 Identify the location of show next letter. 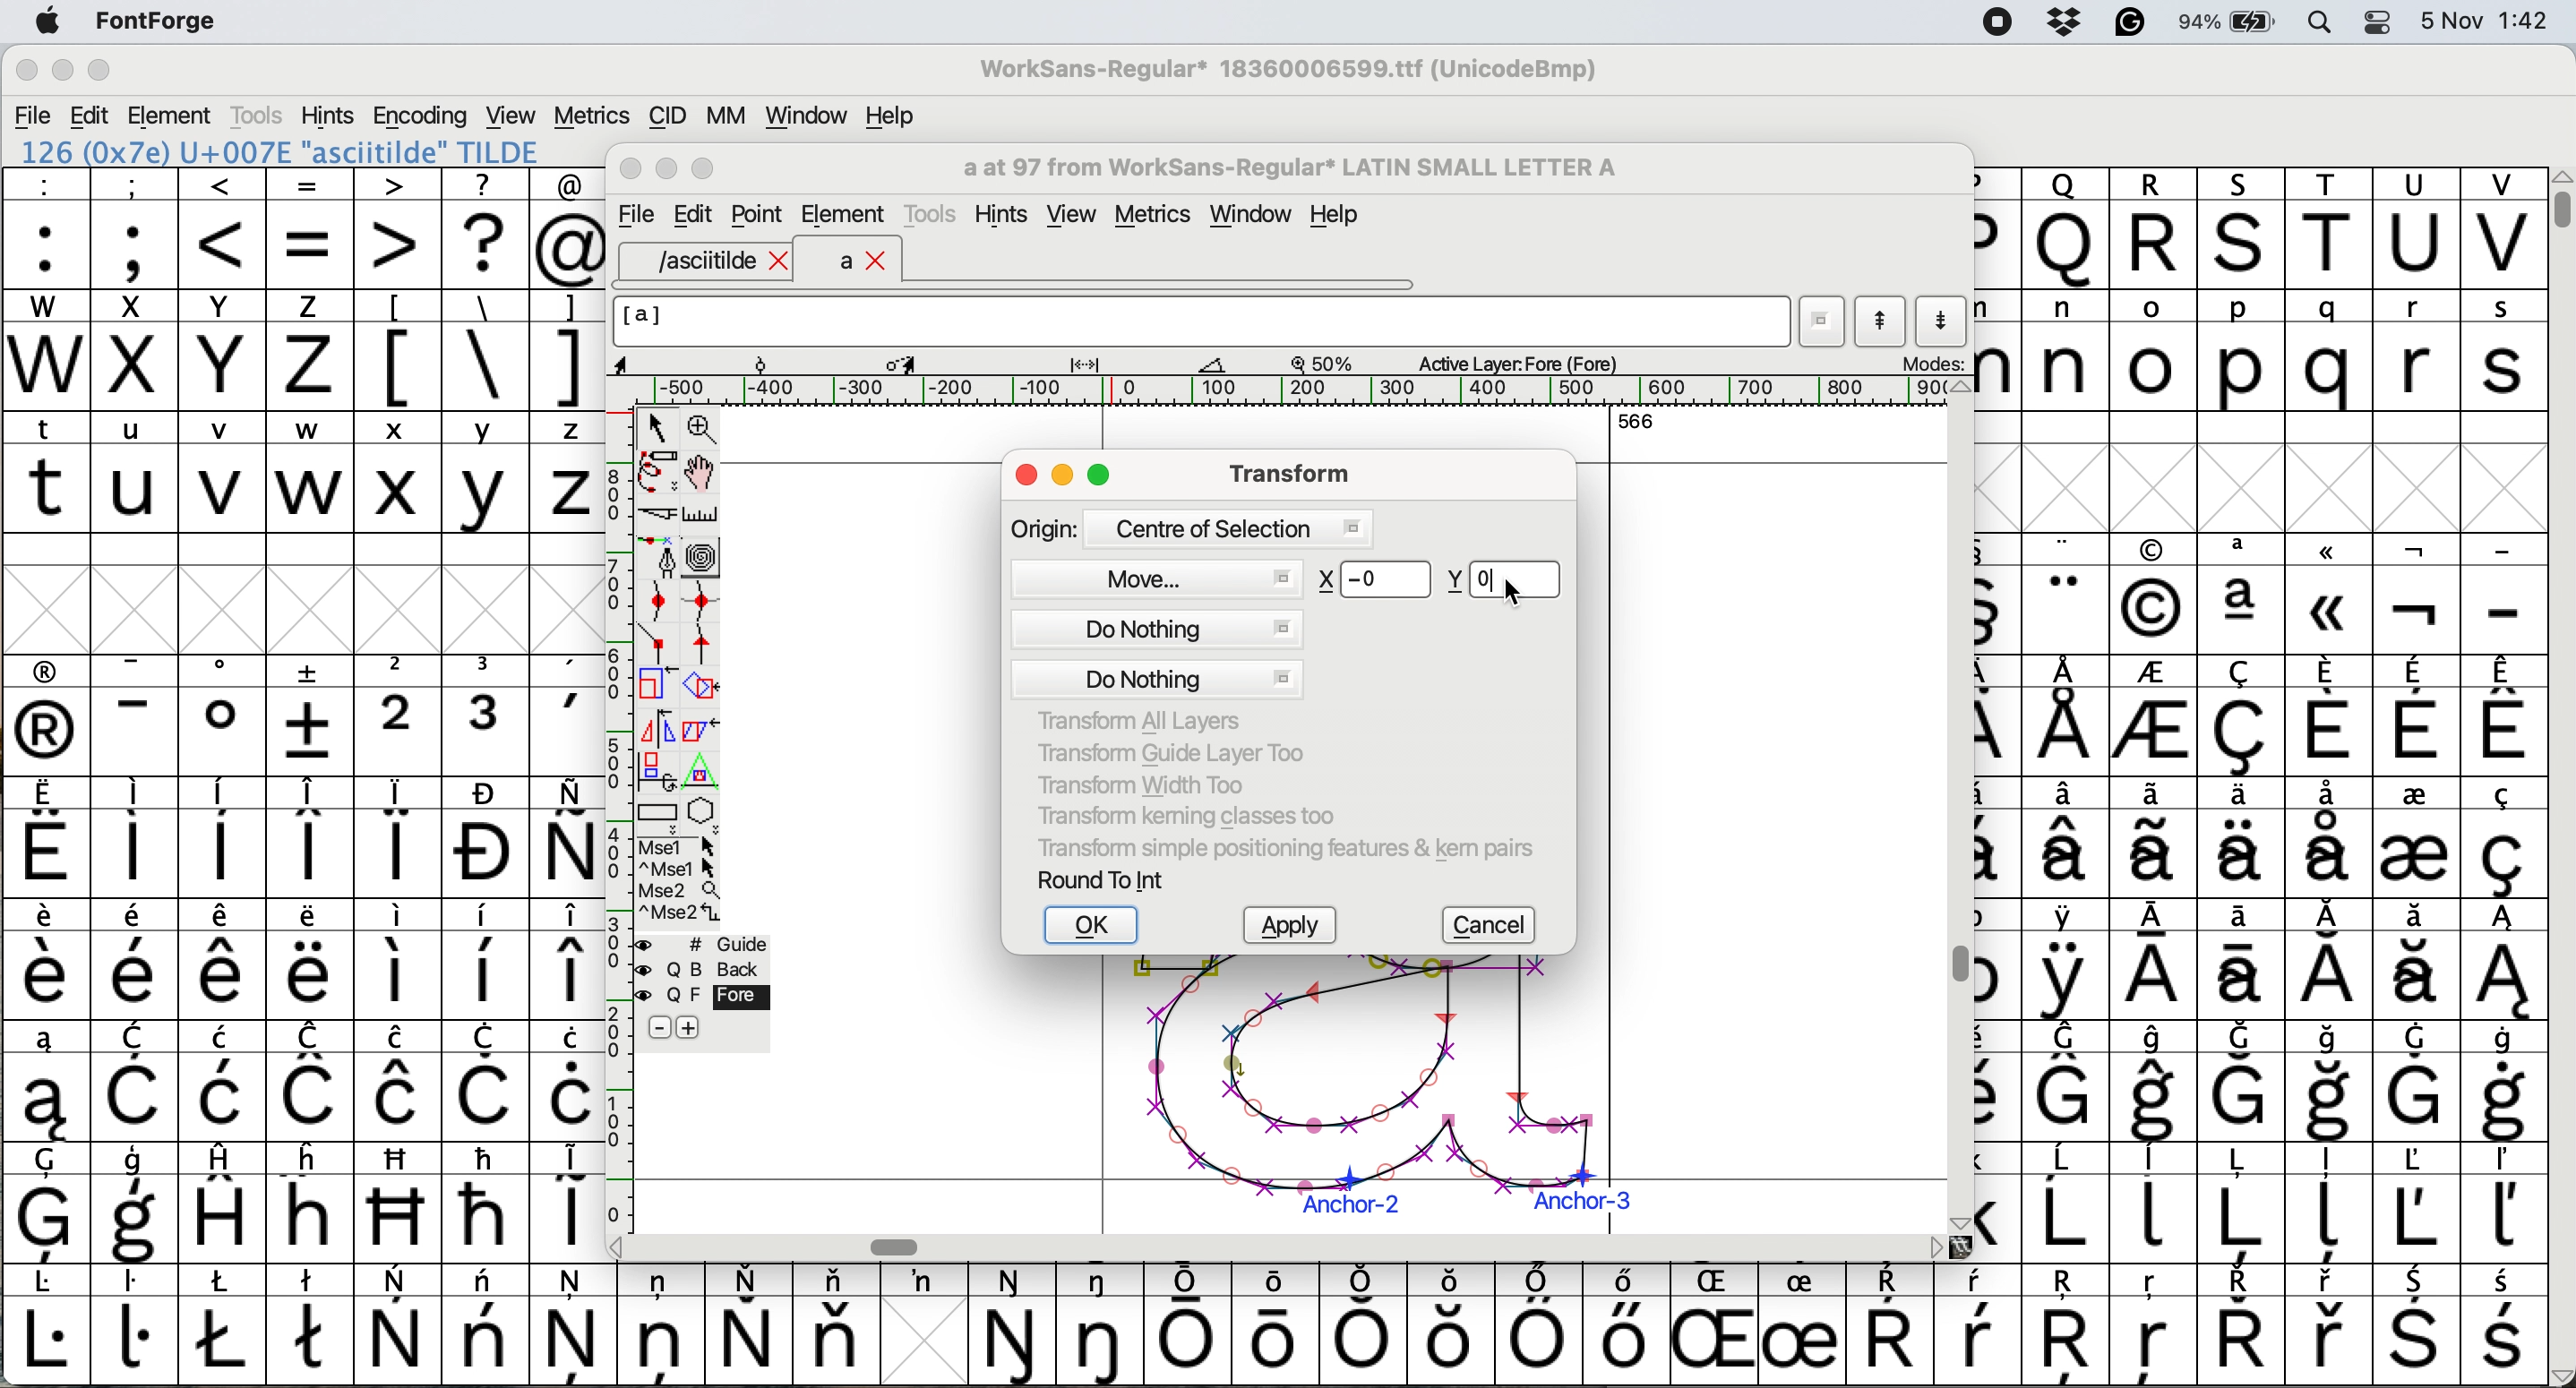
(1945, 320).